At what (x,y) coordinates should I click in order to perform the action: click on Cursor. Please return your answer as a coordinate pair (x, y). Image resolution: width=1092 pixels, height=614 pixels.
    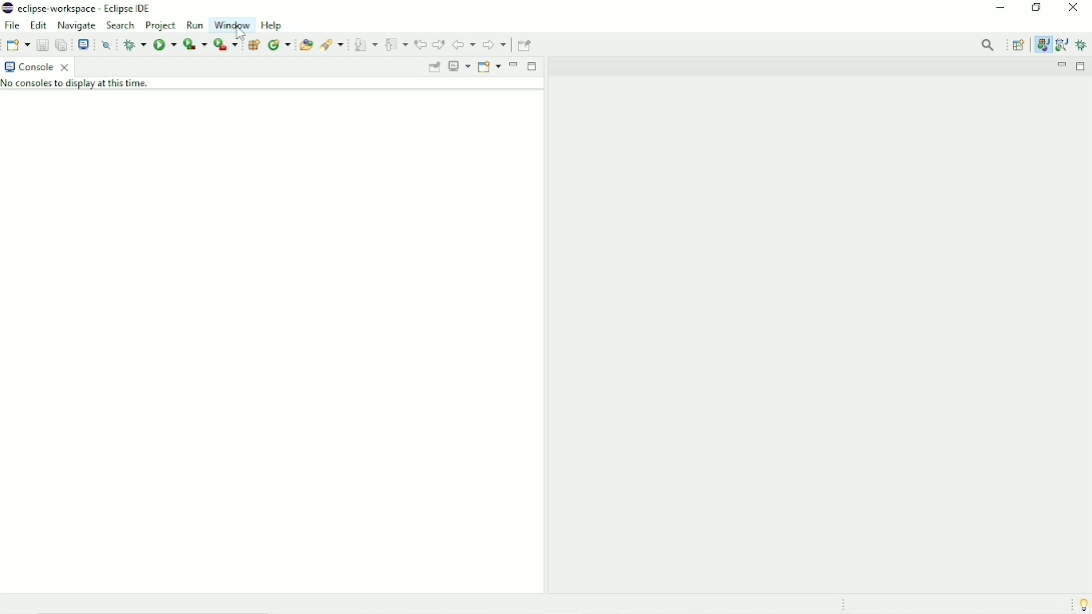
    Looking at the image, I should click on (238, 31).